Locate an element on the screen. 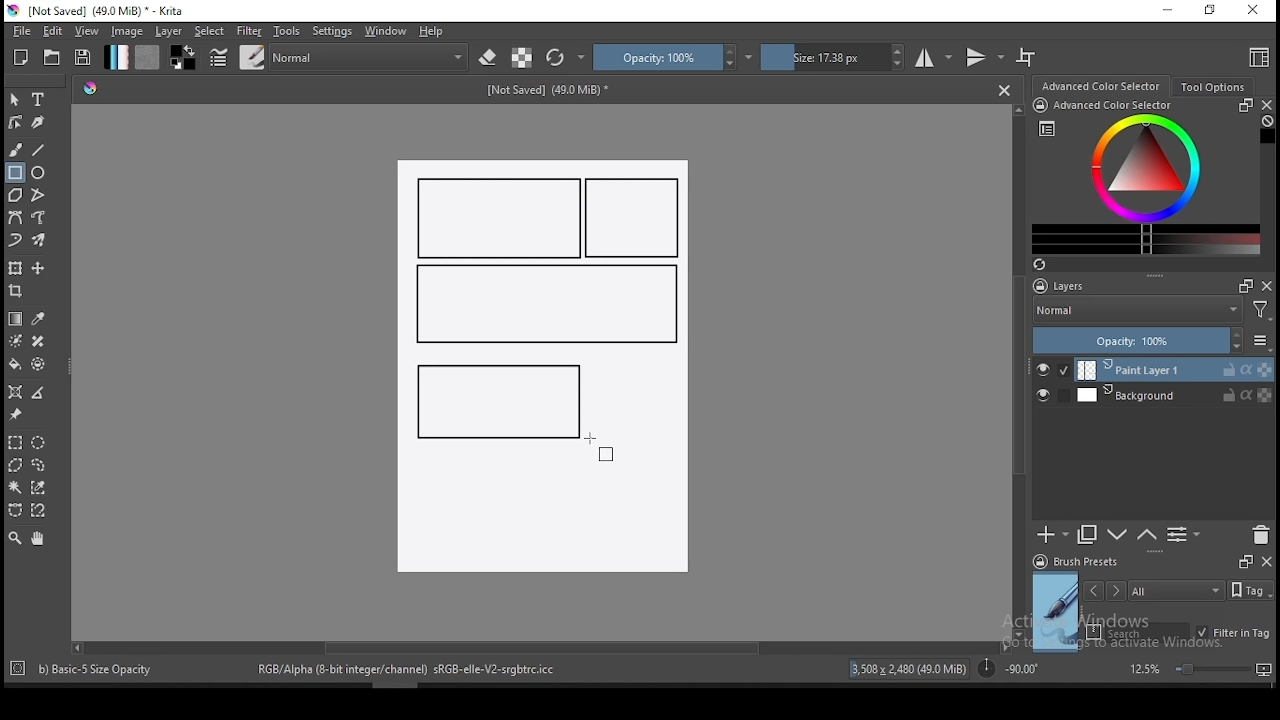 The height and width of the screenshot is (720, 1280).  close window is located at coordinates (1255, 11).